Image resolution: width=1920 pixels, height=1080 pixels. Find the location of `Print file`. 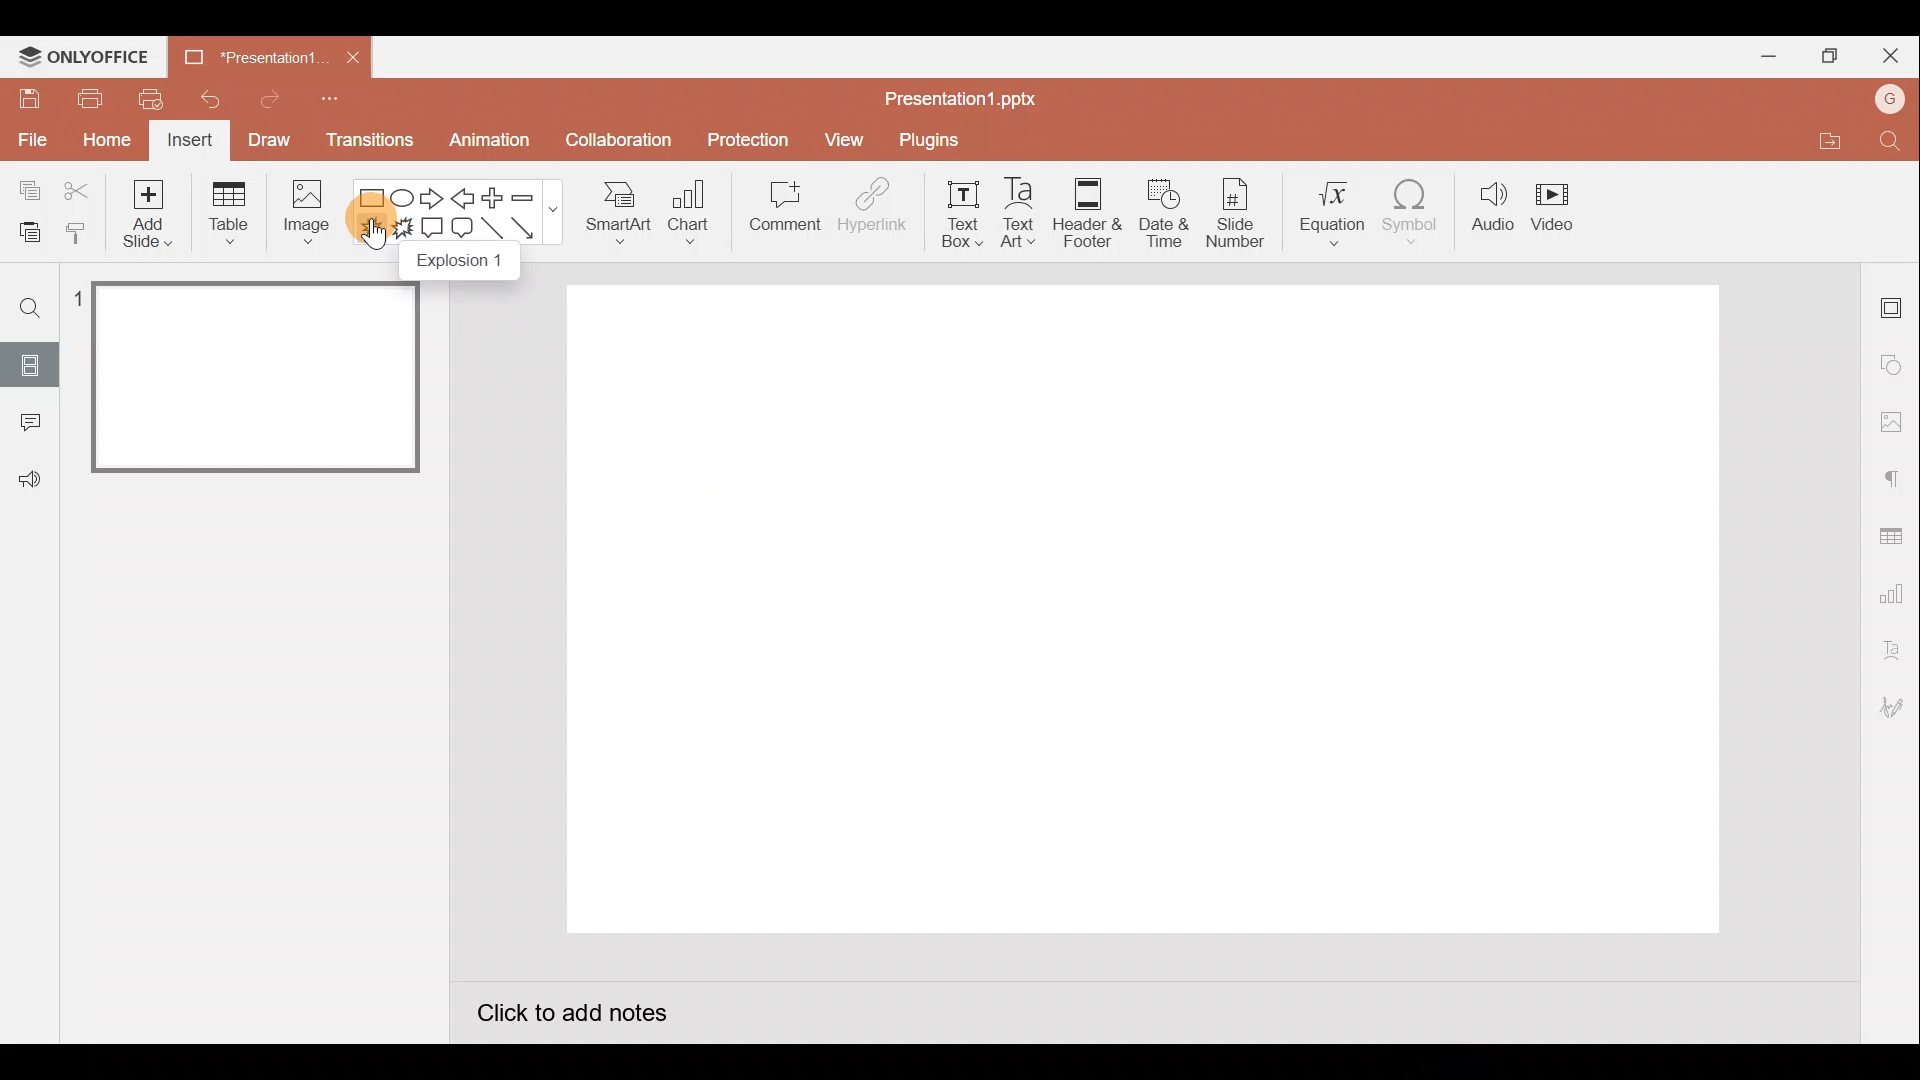

Print file is located at coordinates (88, 99).